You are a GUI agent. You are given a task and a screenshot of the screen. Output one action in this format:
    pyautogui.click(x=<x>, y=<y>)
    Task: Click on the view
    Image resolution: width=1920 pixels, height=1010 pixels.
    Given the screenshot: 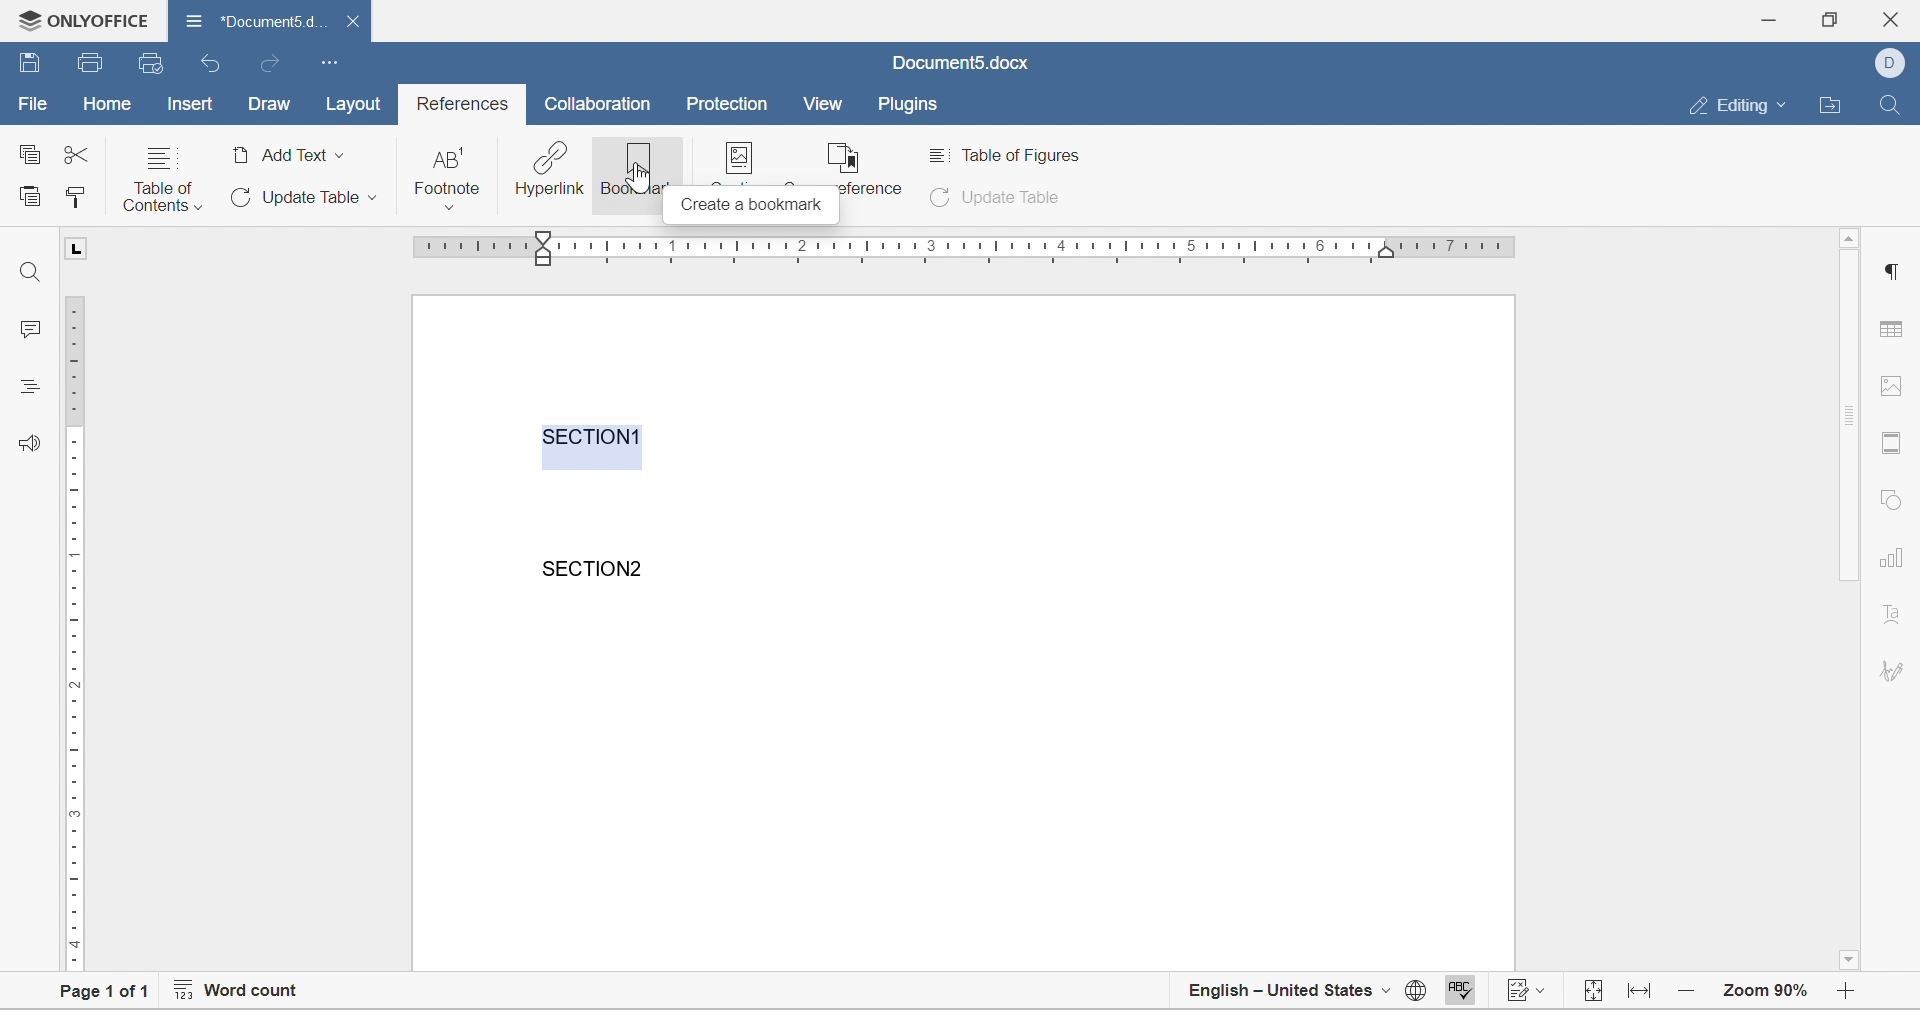 What is the action you would take?
    pyautogui.click(x=824, y=103)
    